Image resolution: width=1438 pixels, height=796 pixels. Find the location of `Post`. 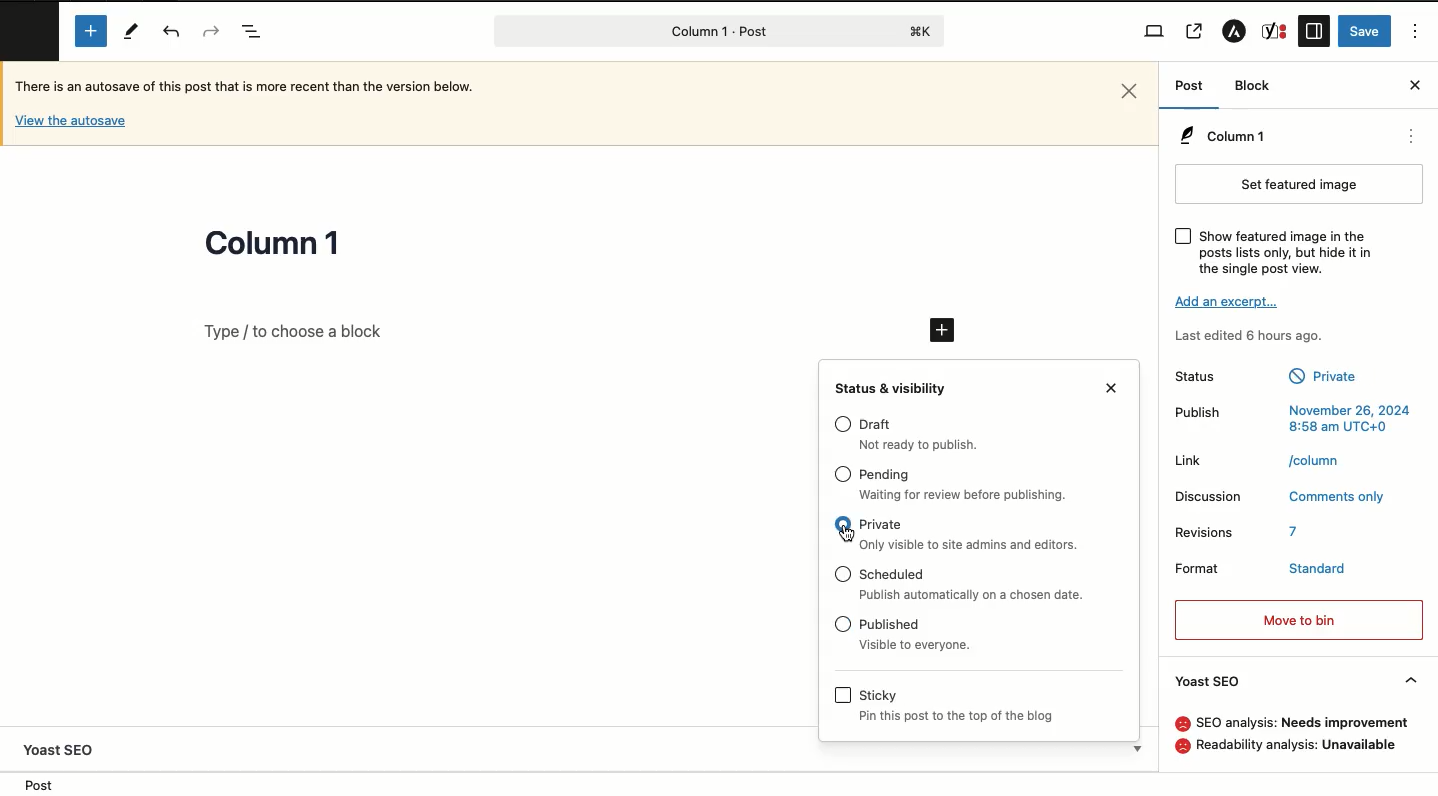

Post is located at coordinates (34, 784).